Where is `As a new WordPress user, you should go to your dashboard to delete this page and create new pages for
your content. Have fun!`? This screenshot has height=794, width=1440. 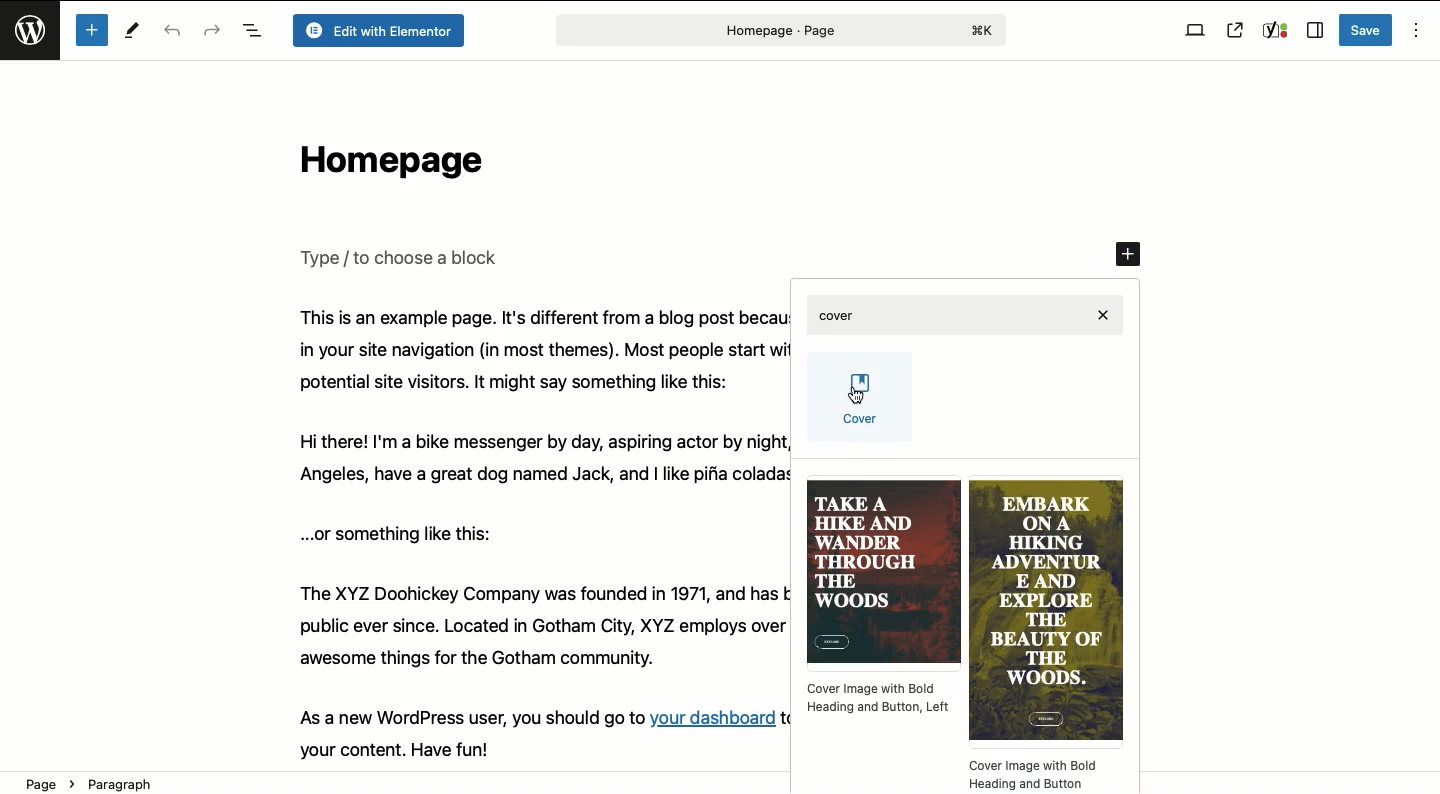
As a new WordPress user, you should go to your dashboard to delete this page and create new pages for
your content. Have fun! is located at coordinates (531, 732).